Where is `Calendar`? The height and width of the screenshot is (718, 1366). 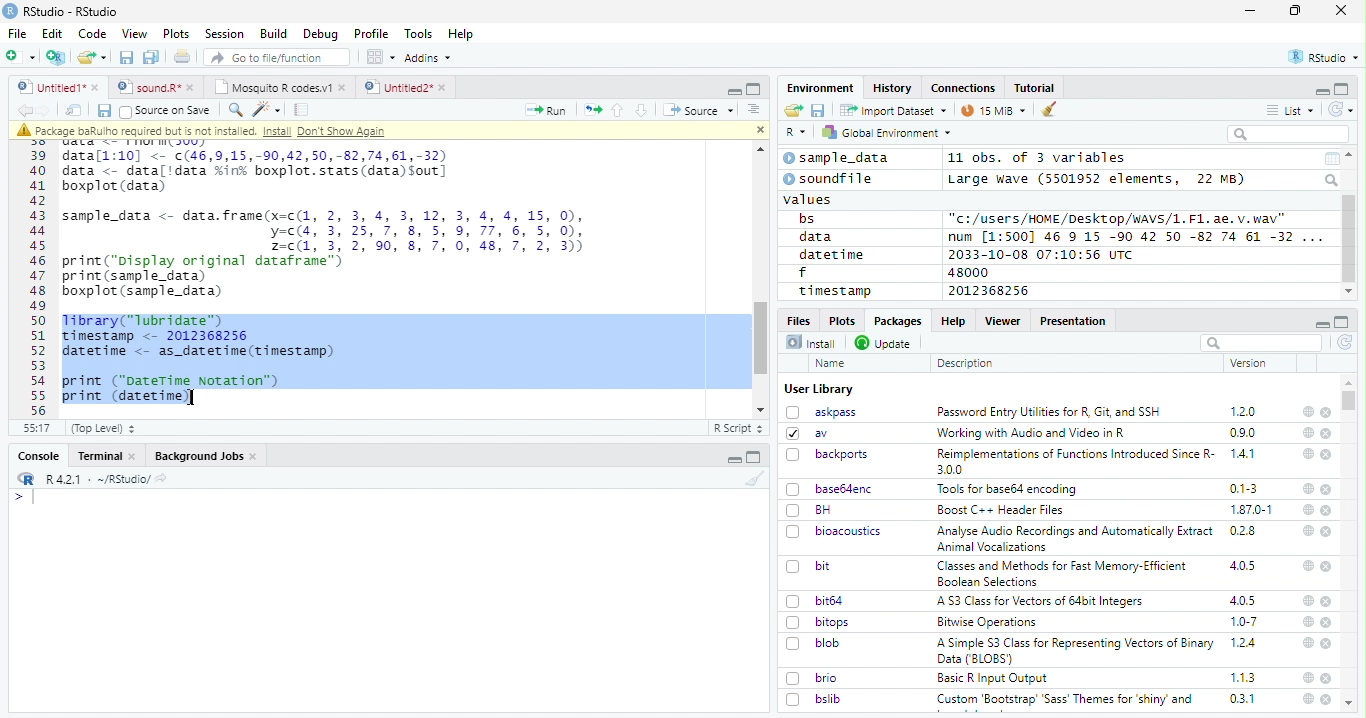
Calendar is located at coordinates (1331, 159).